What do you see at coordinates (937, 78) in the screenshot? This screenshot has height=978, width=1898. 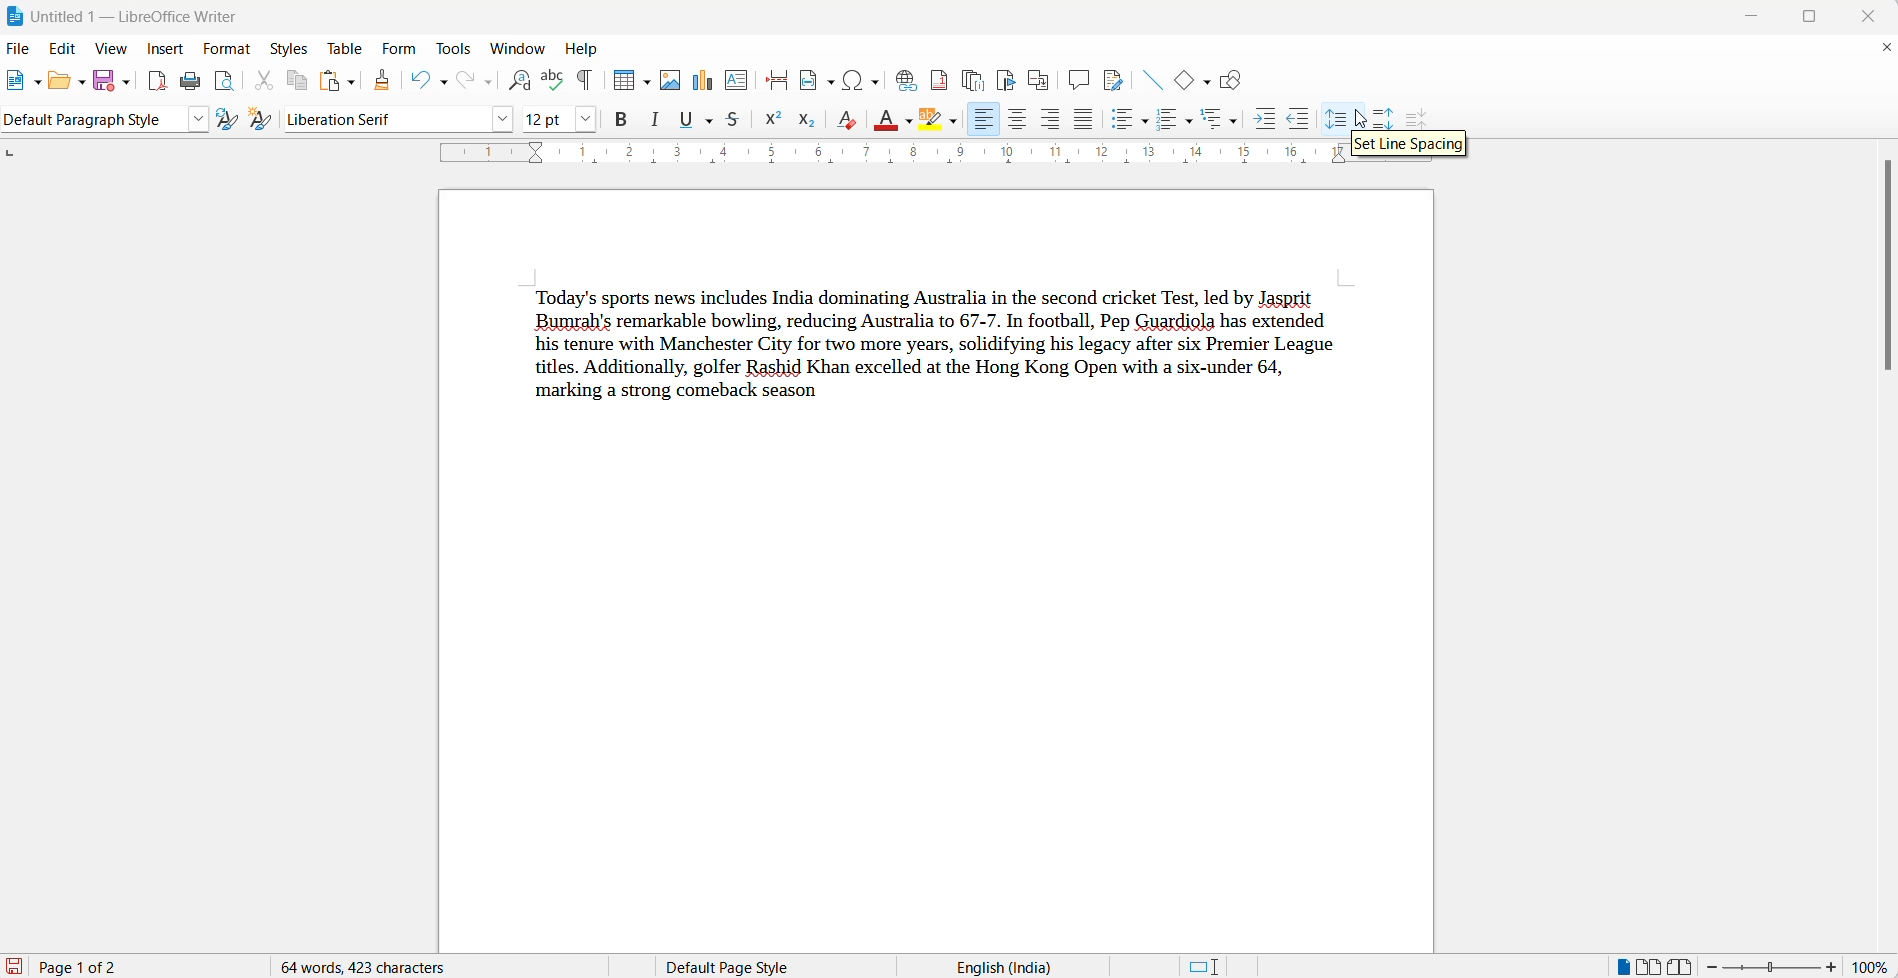 I see `insert footnote` at bounding box center [937, 78].